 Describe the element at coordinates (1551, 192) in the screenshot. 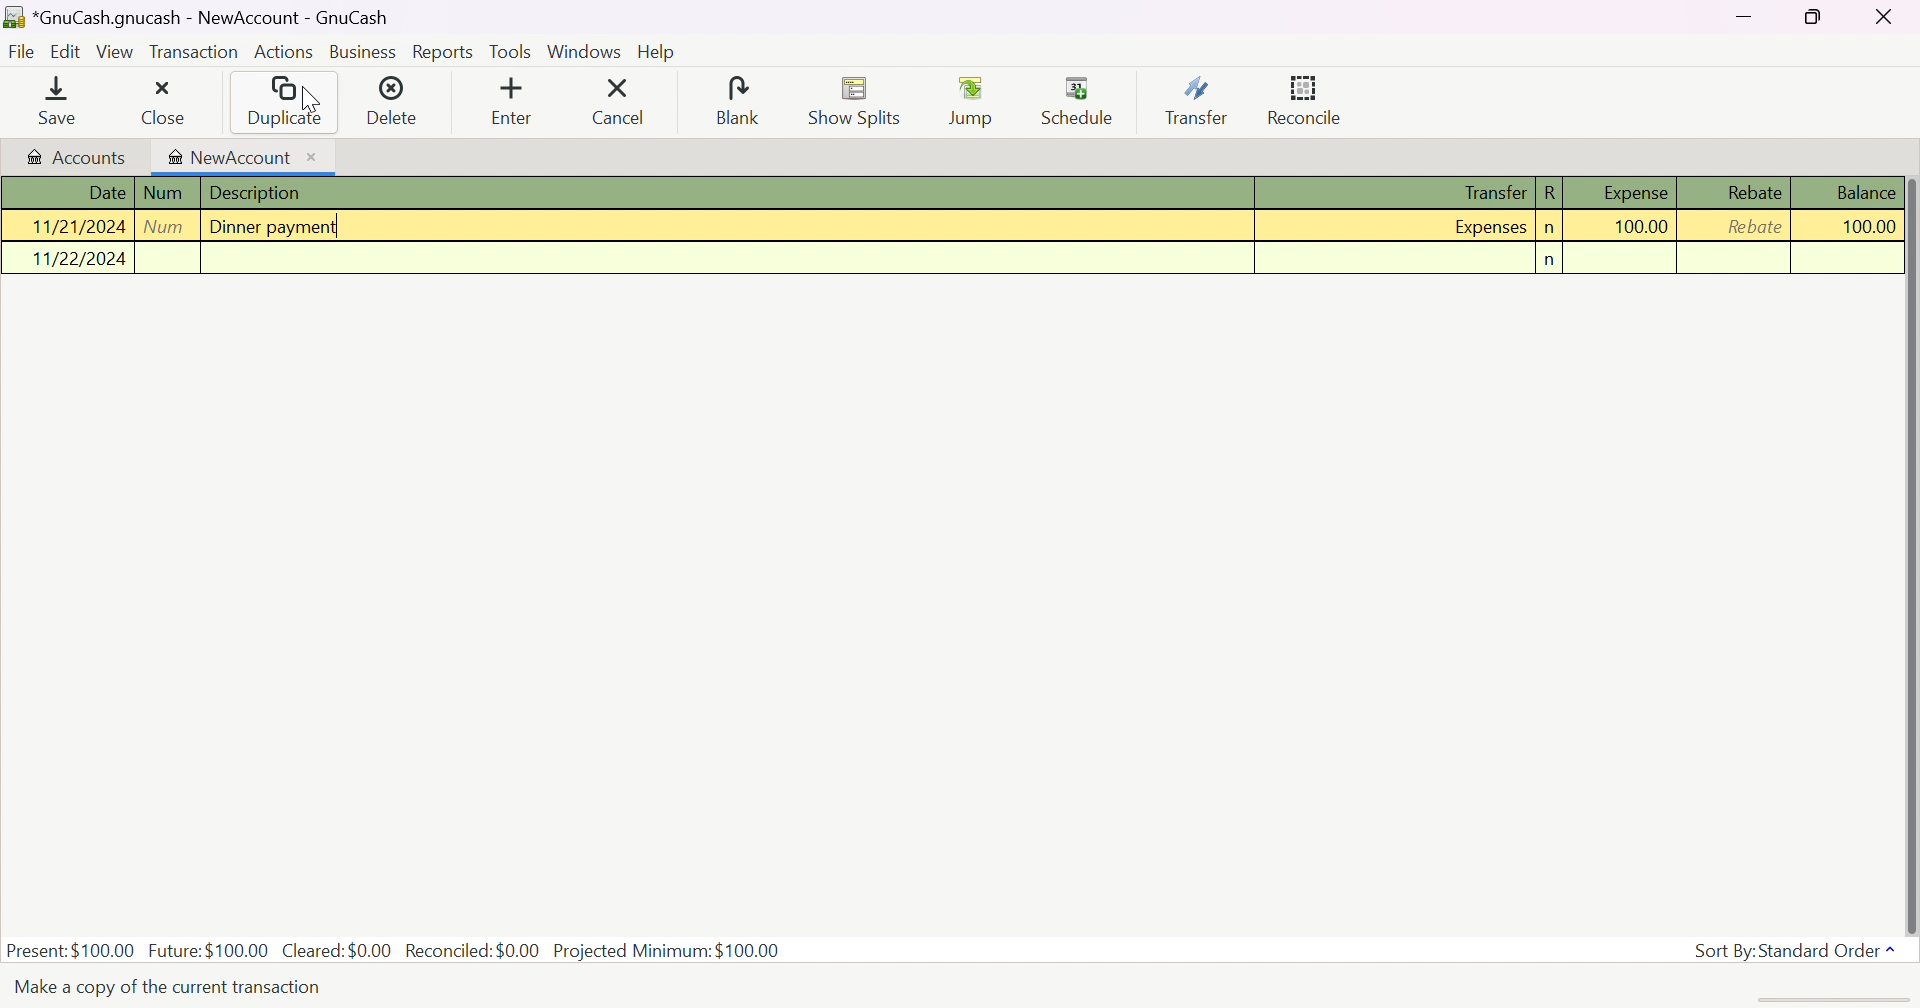

I see `R` at that location.